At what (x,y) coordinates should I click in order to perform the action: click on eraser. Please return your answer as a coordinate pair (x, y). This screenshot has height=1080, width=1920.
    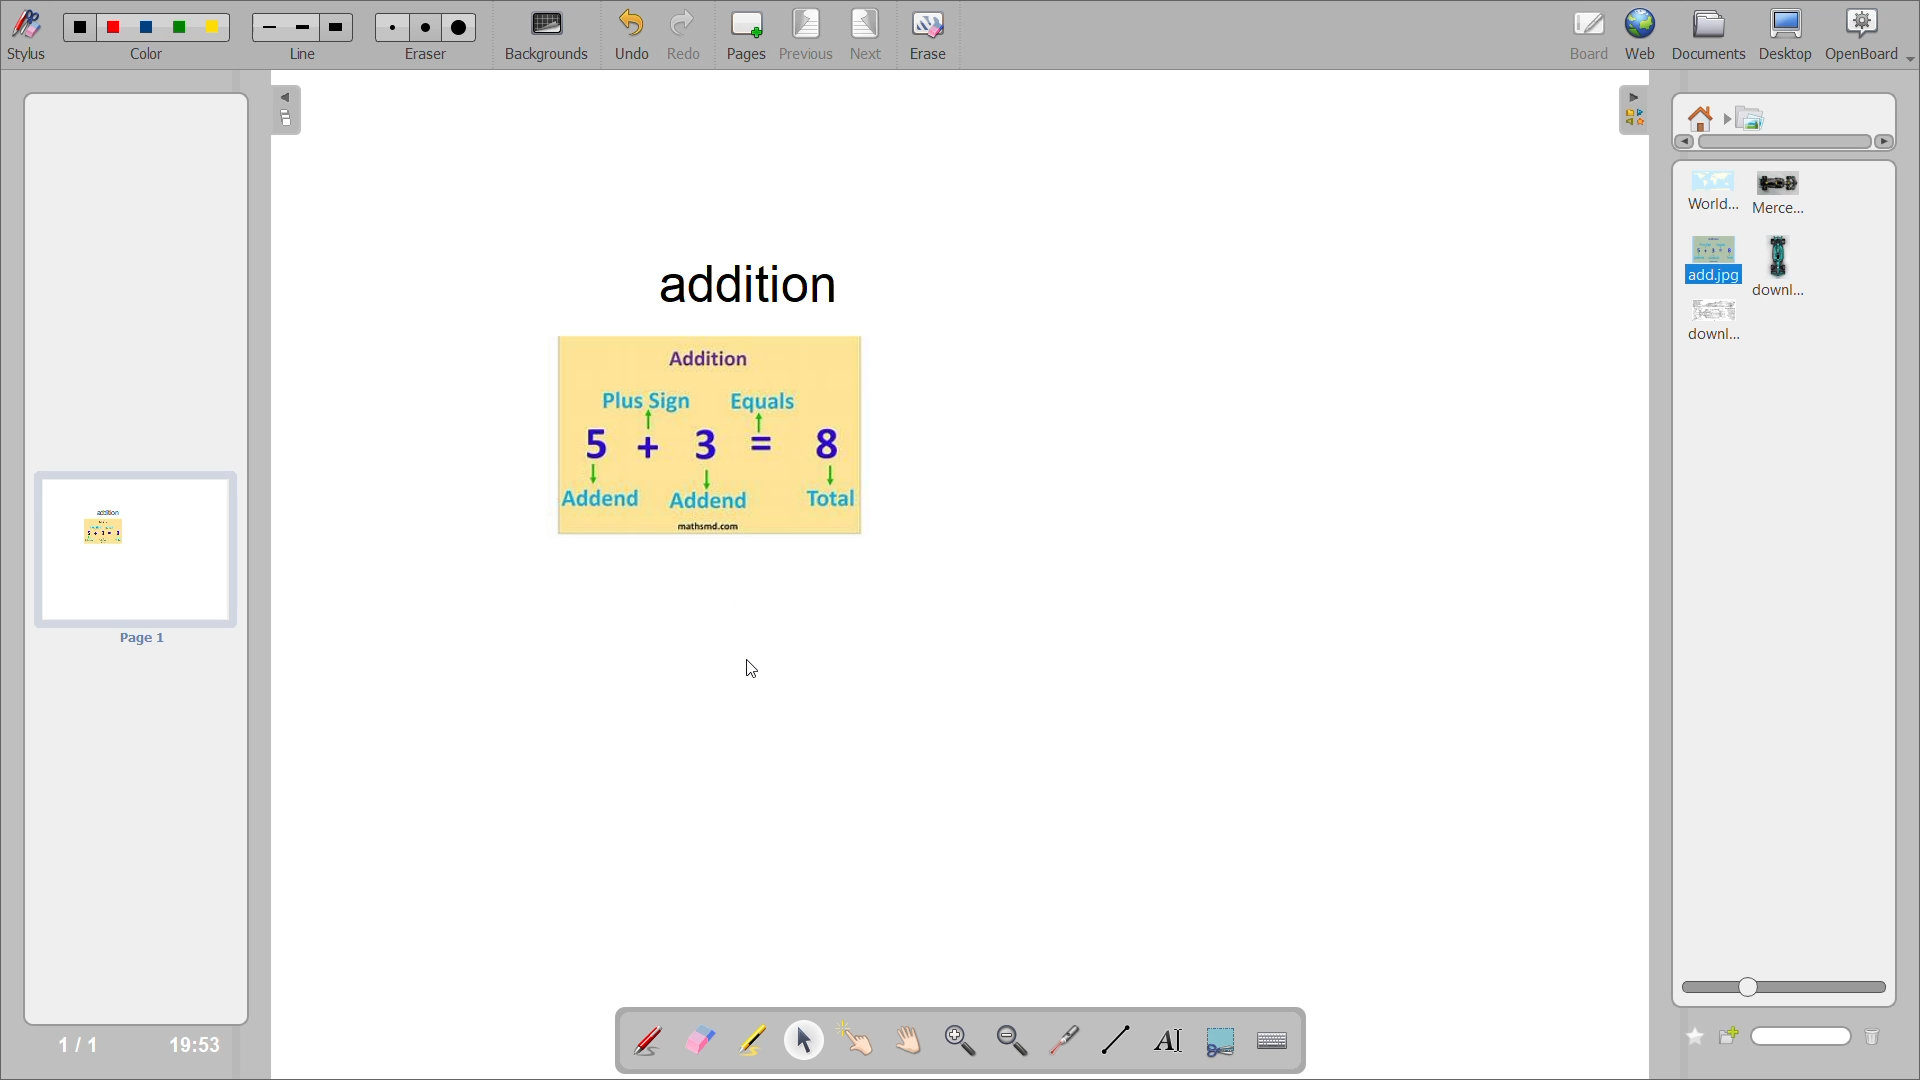
    Looking at the image, I should click on (425, 50).